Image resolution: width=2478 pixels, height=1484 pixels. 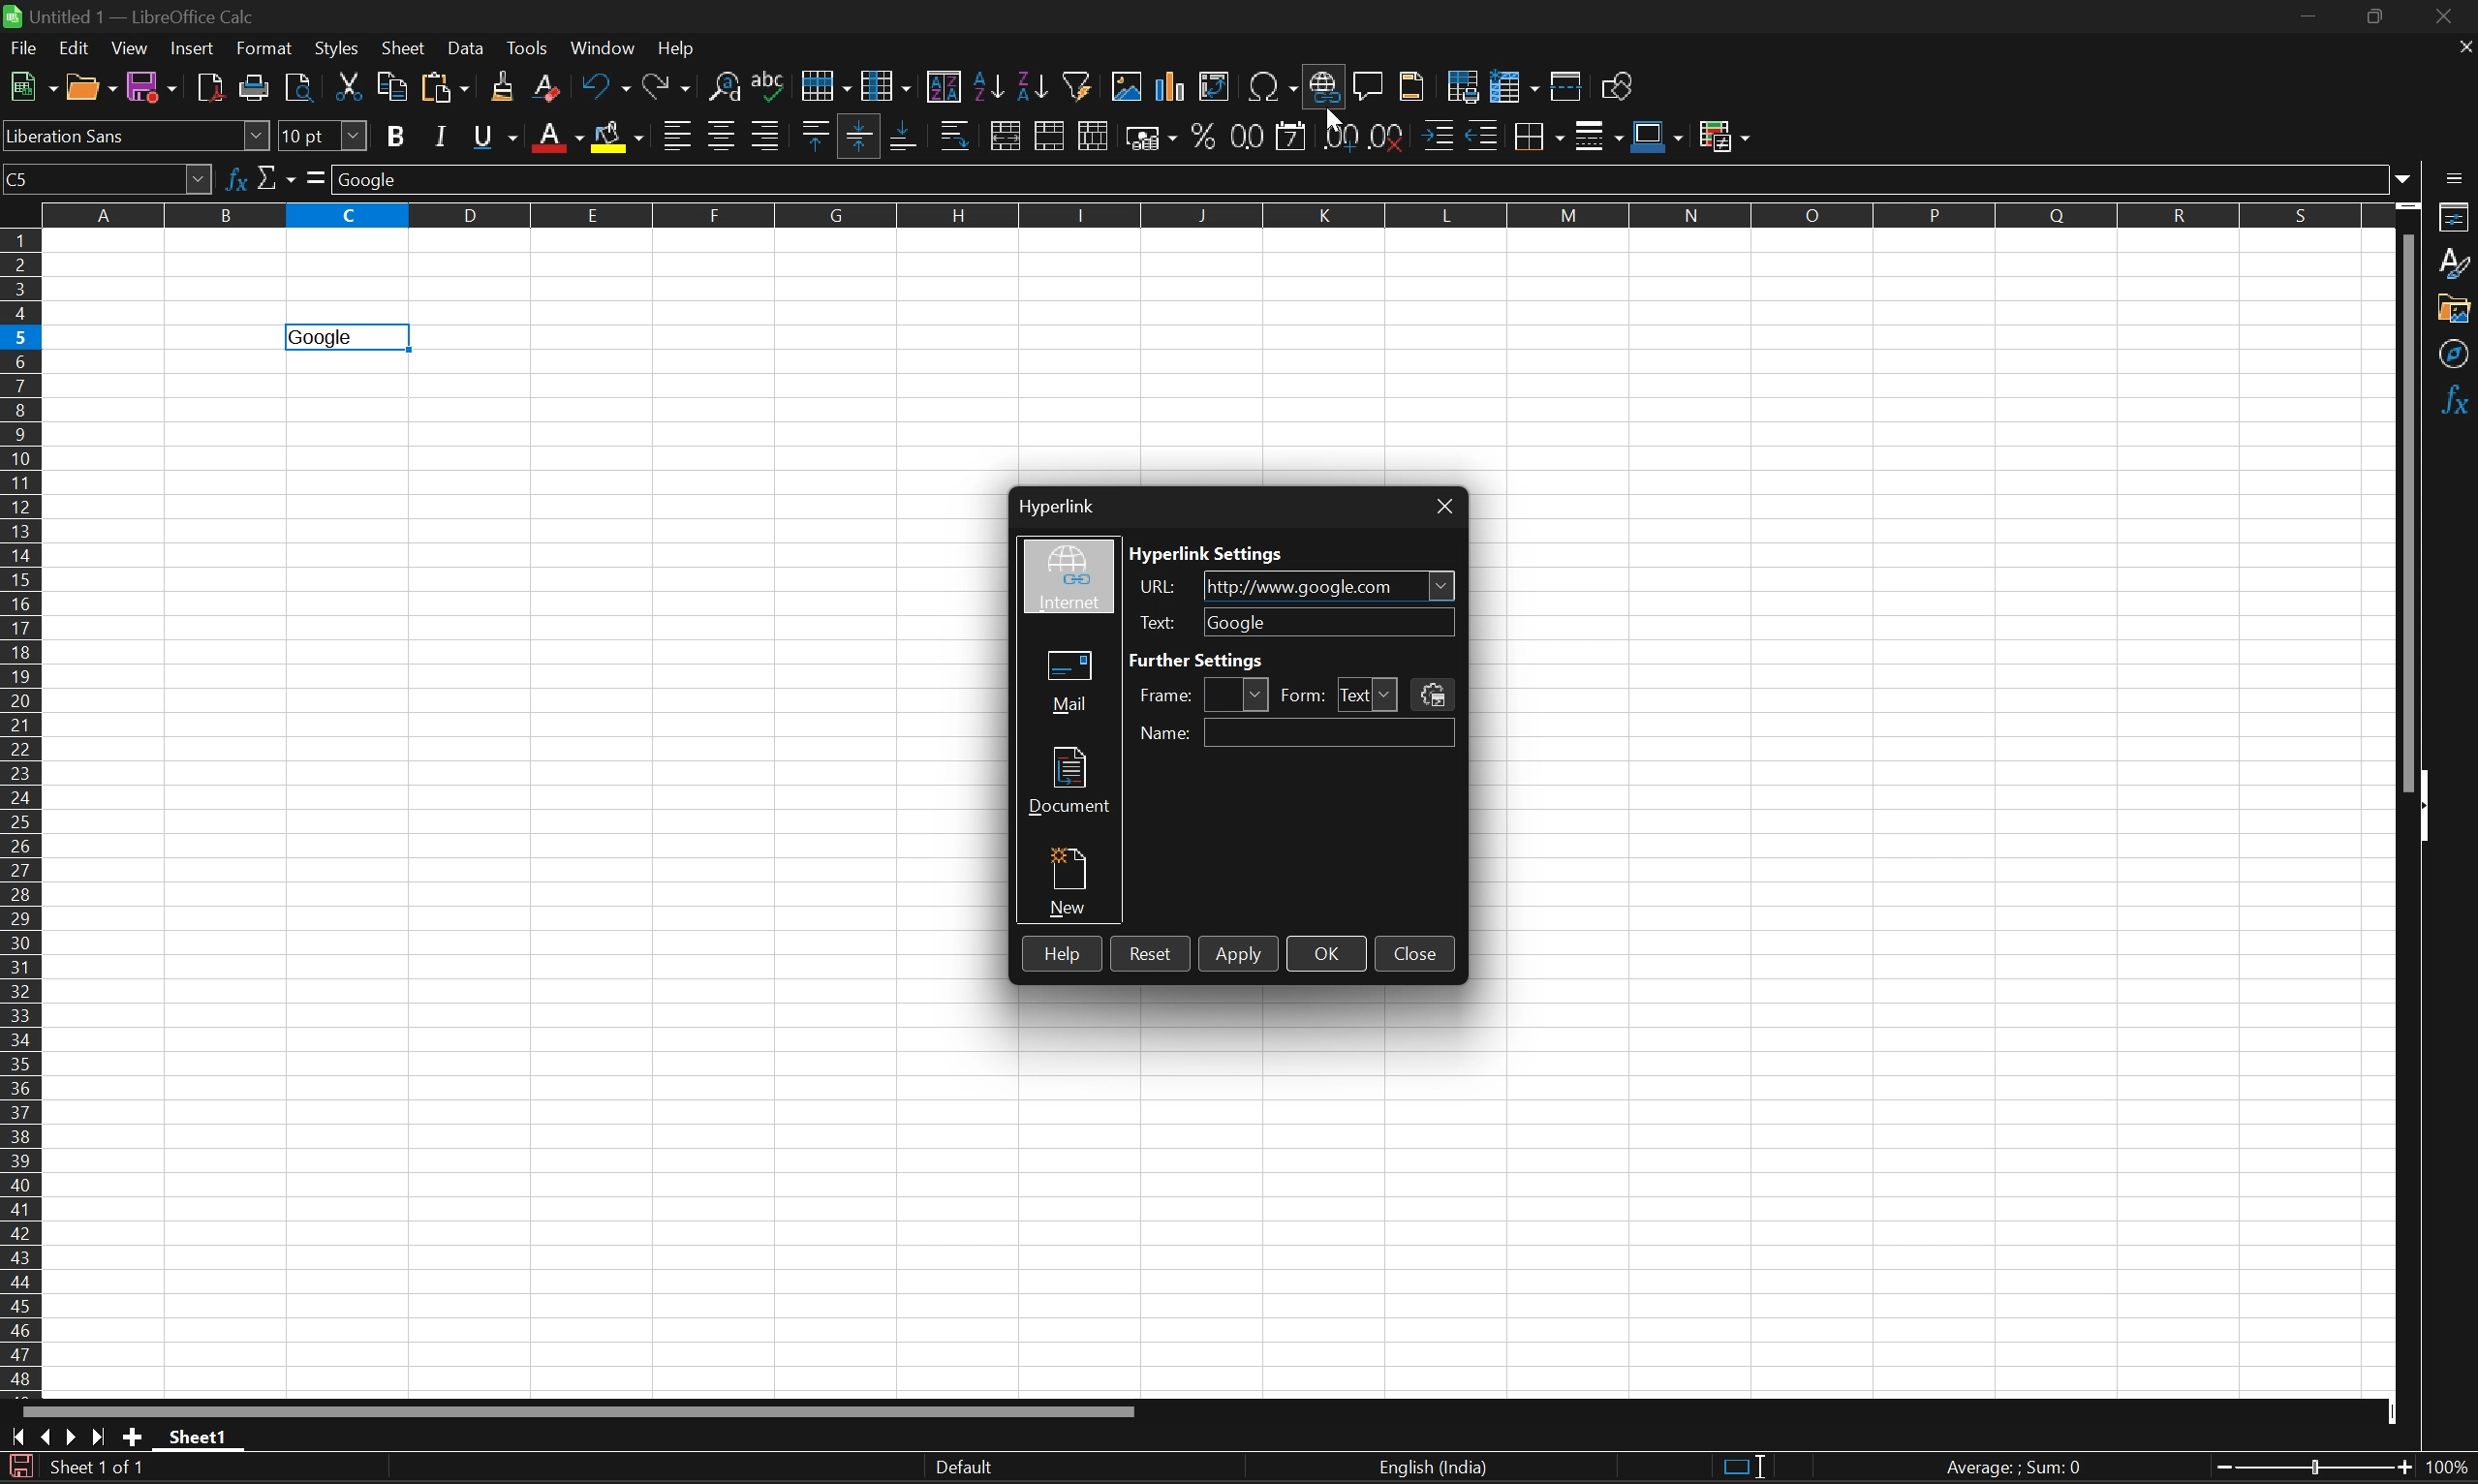 I want to click on Sheet1, so click(x=200, y=1437).